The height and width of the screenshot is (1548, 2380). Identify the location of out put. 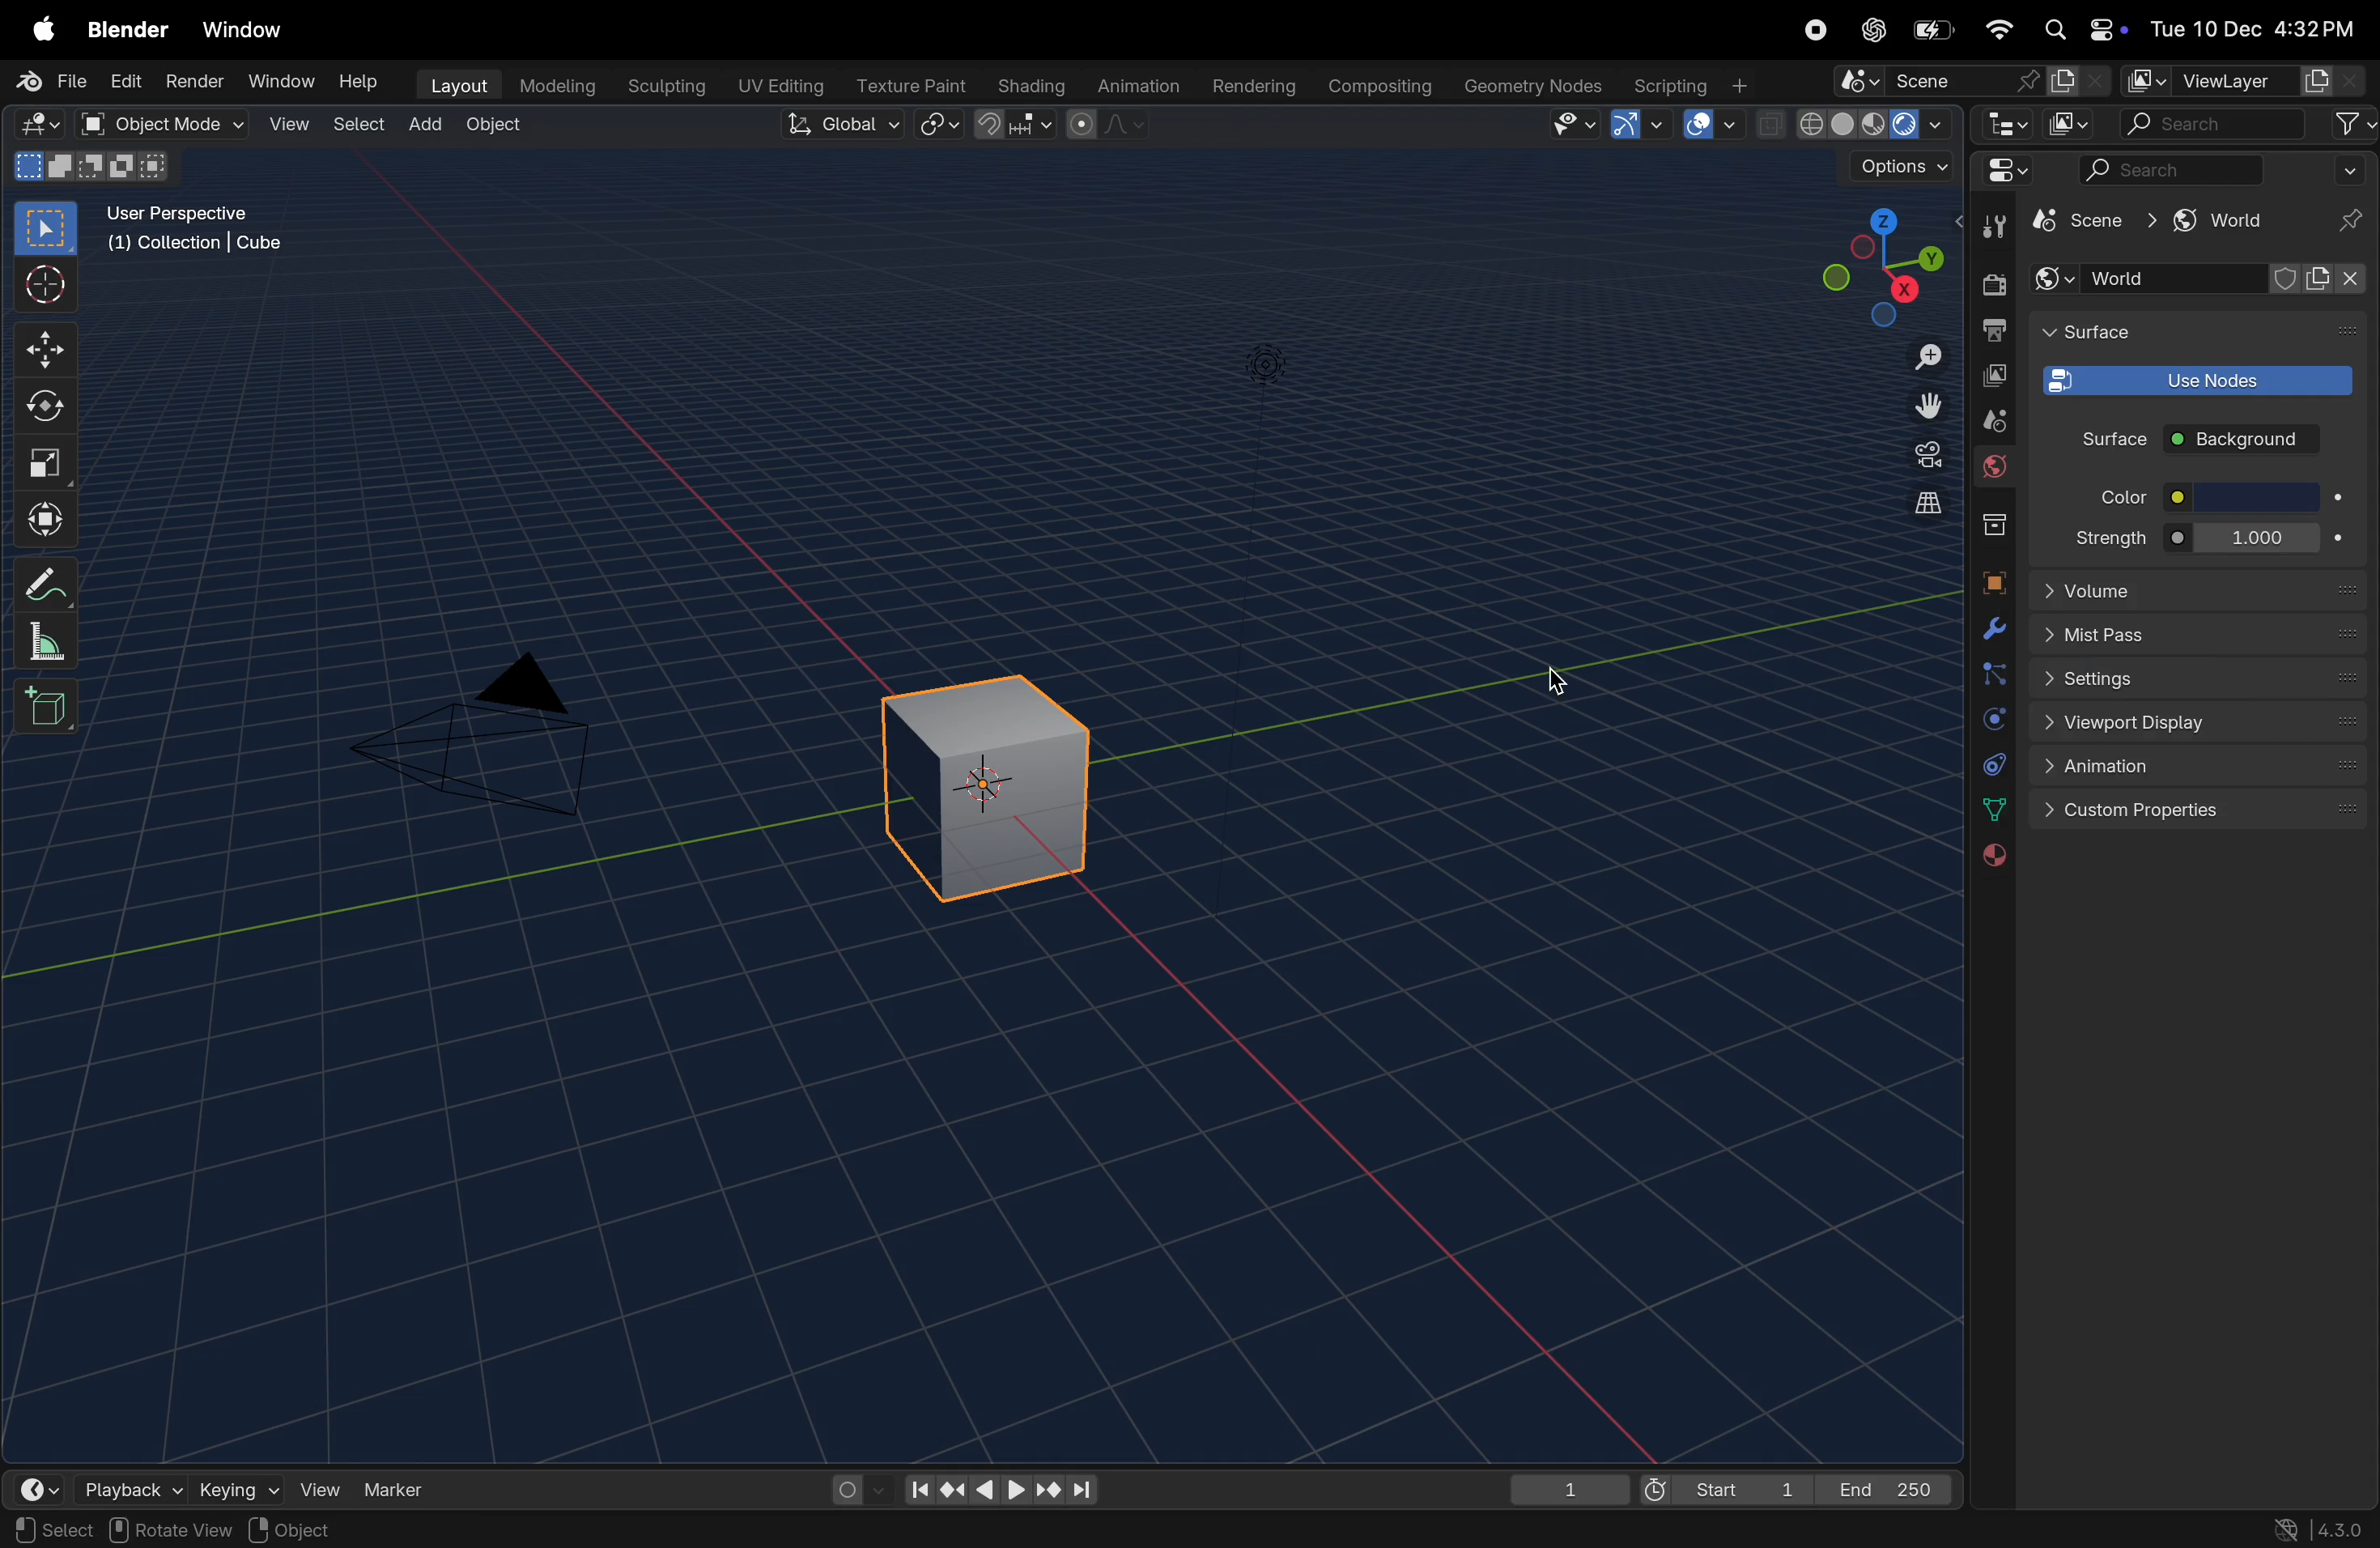
(1991, 375).